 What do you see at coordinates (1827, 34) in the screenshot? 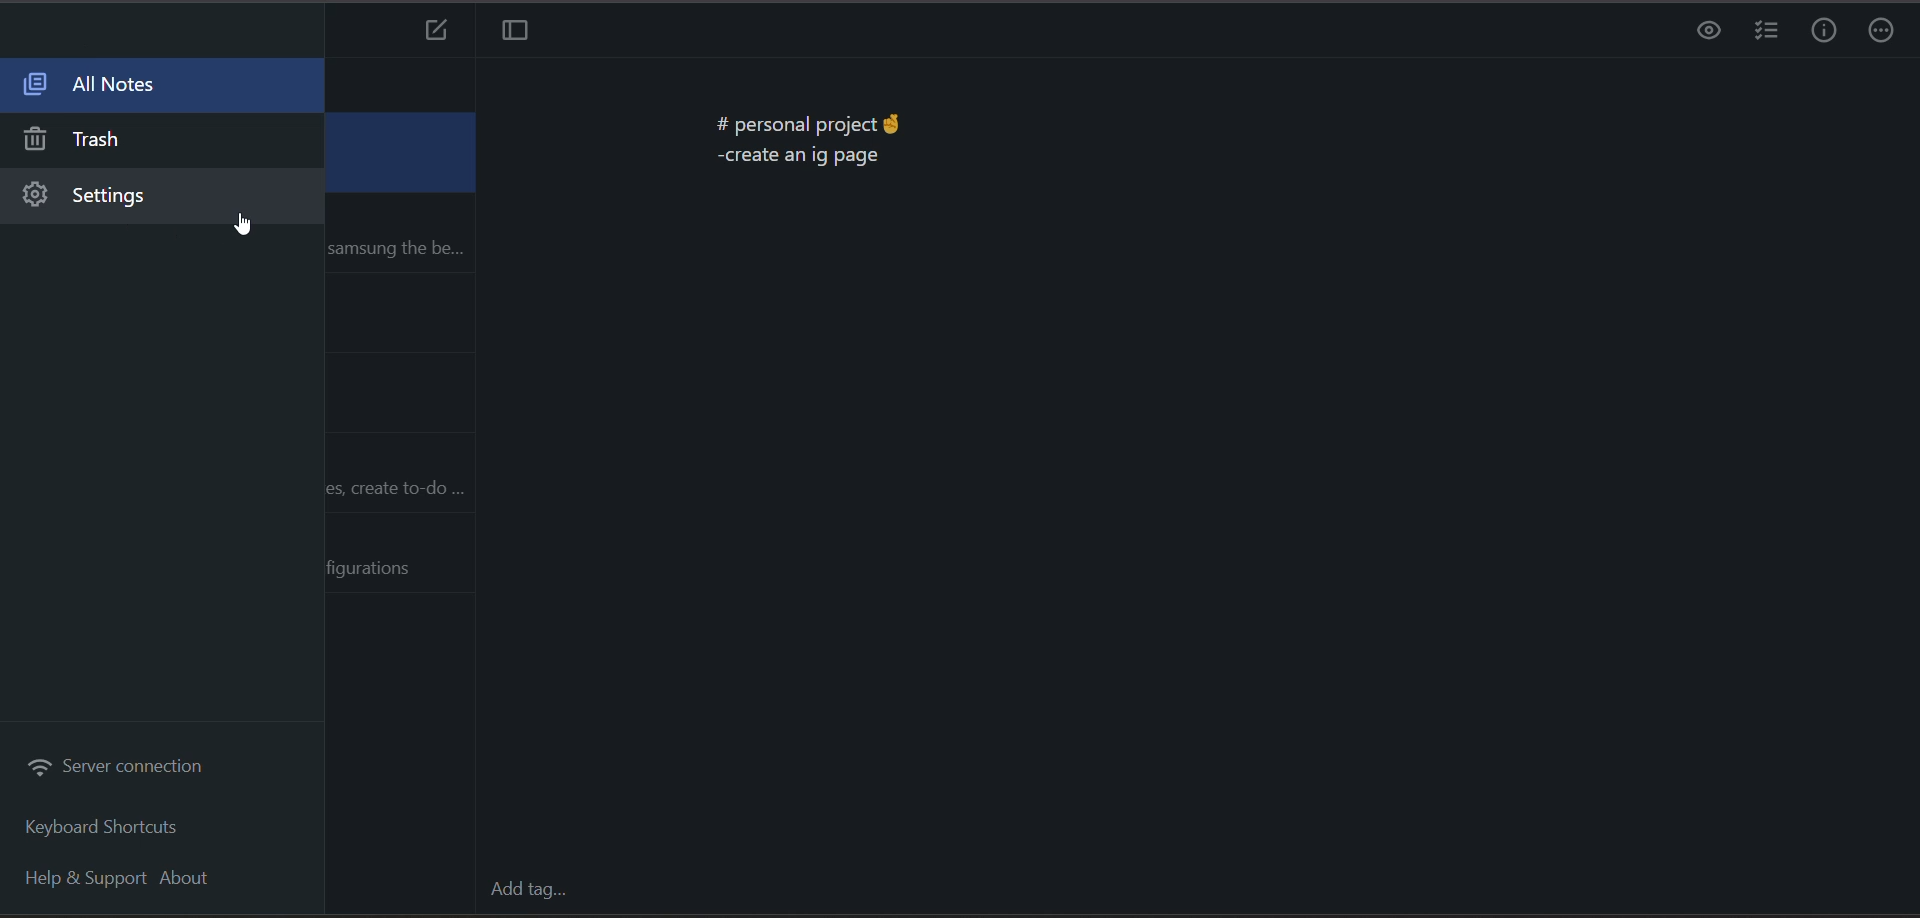
I see `info` at bounding box center [1827, 34].